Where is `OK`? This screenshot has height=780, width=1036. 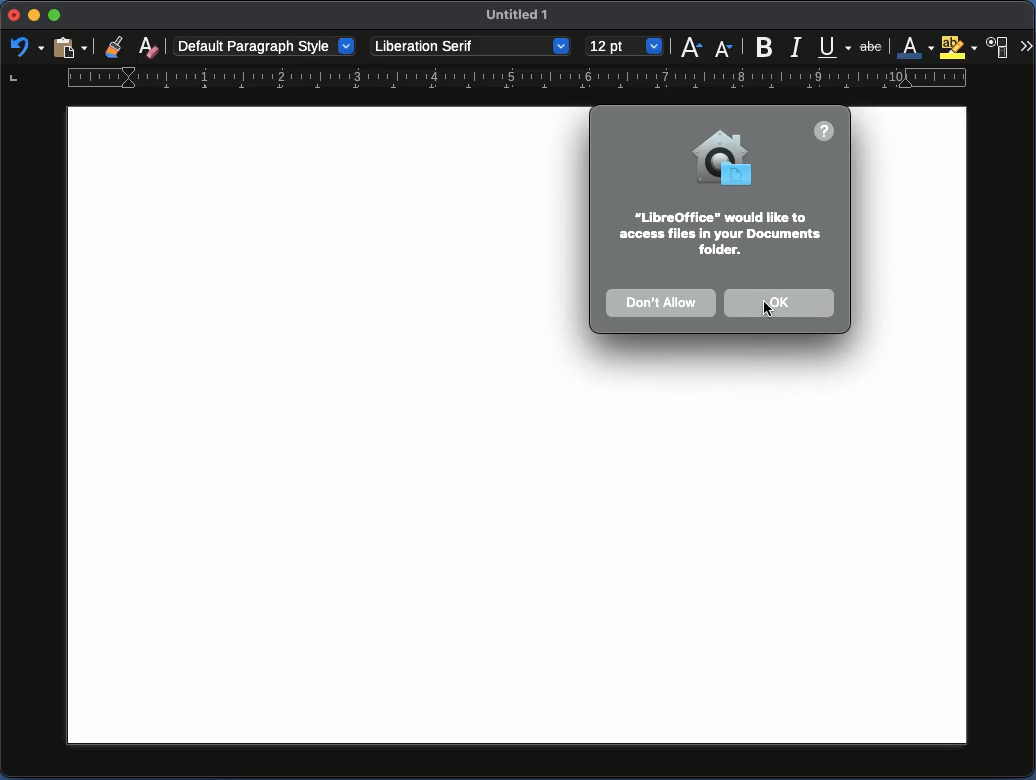 OK is located at coordinates (783, 306).